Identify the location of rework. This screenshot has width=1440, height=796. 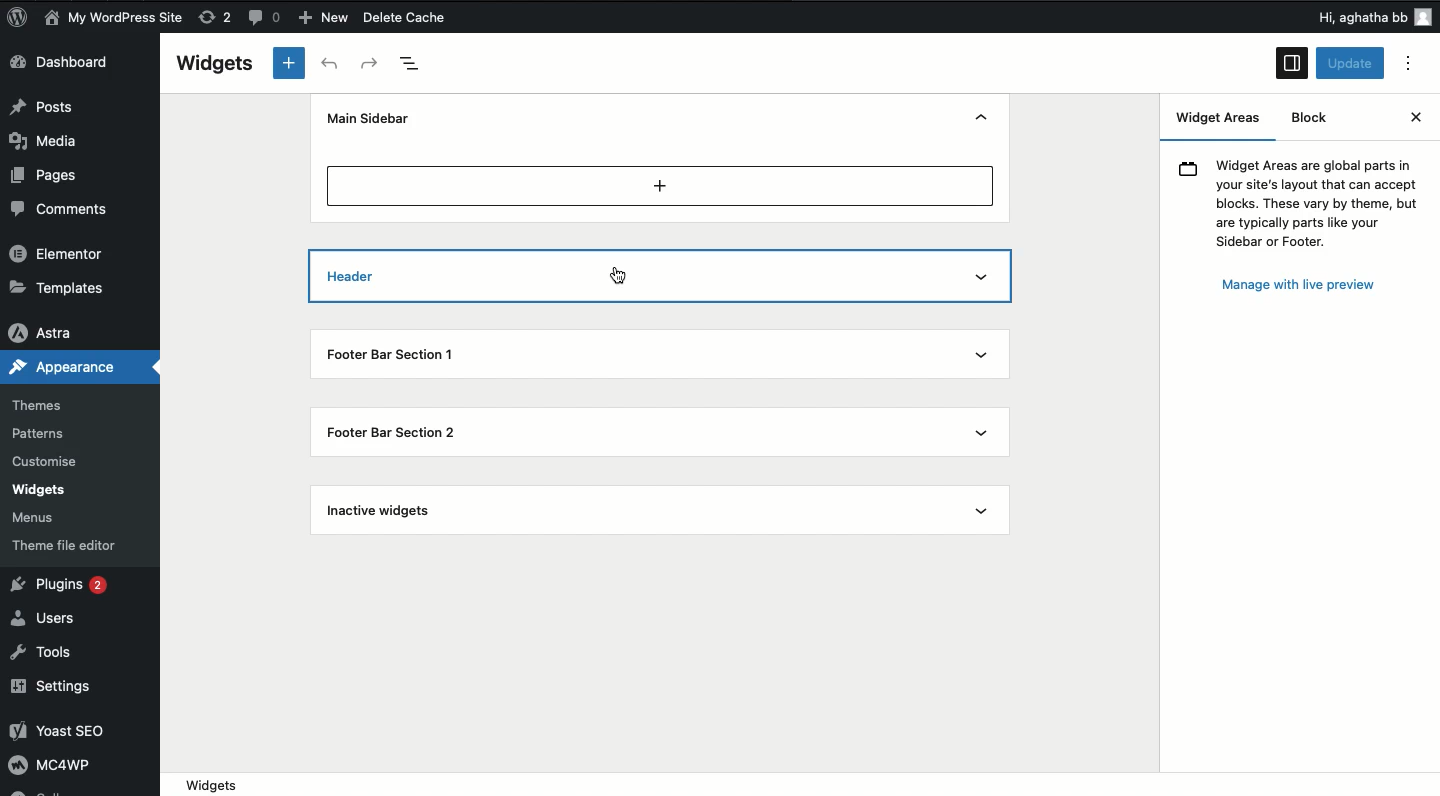
(218, 20).